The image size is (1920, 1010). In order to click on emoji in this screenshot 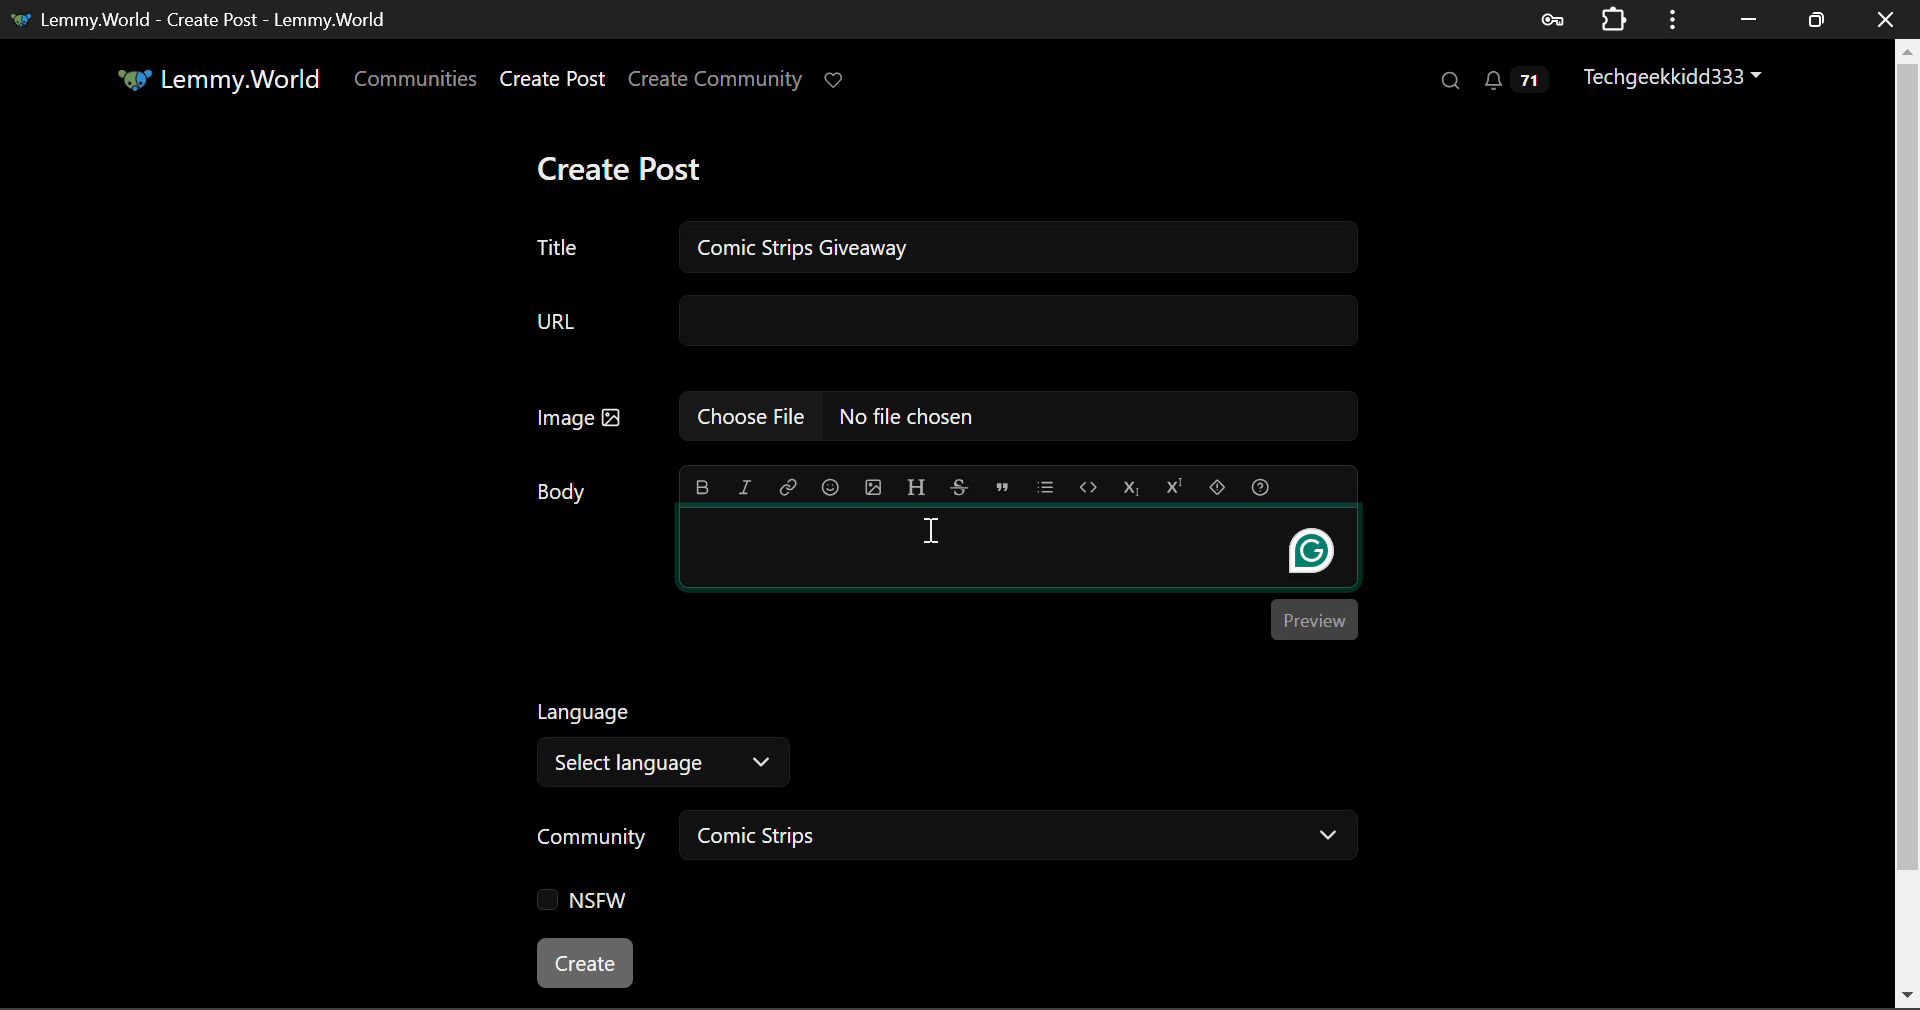, I will do `click(827, 483)`.